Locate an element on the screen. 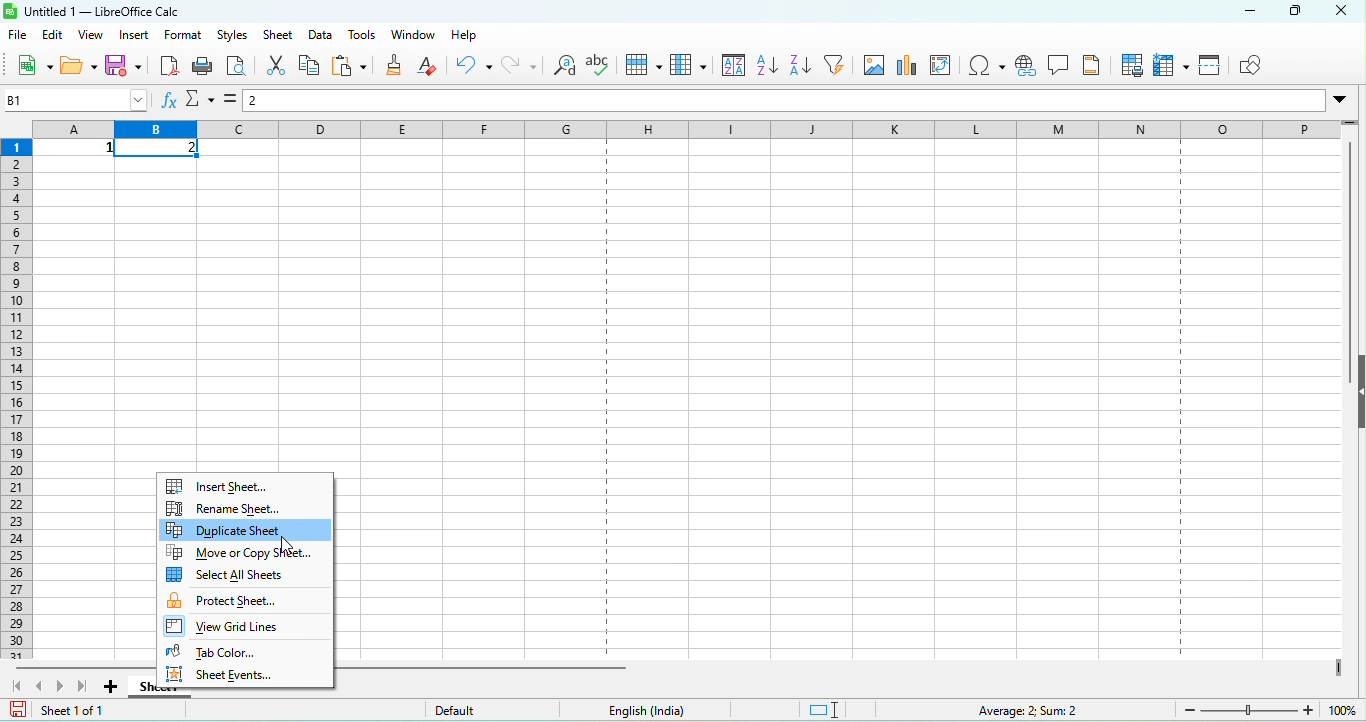 The height and width of the screenshot is (722, 1366). text language is located at coordinates (679, 711).